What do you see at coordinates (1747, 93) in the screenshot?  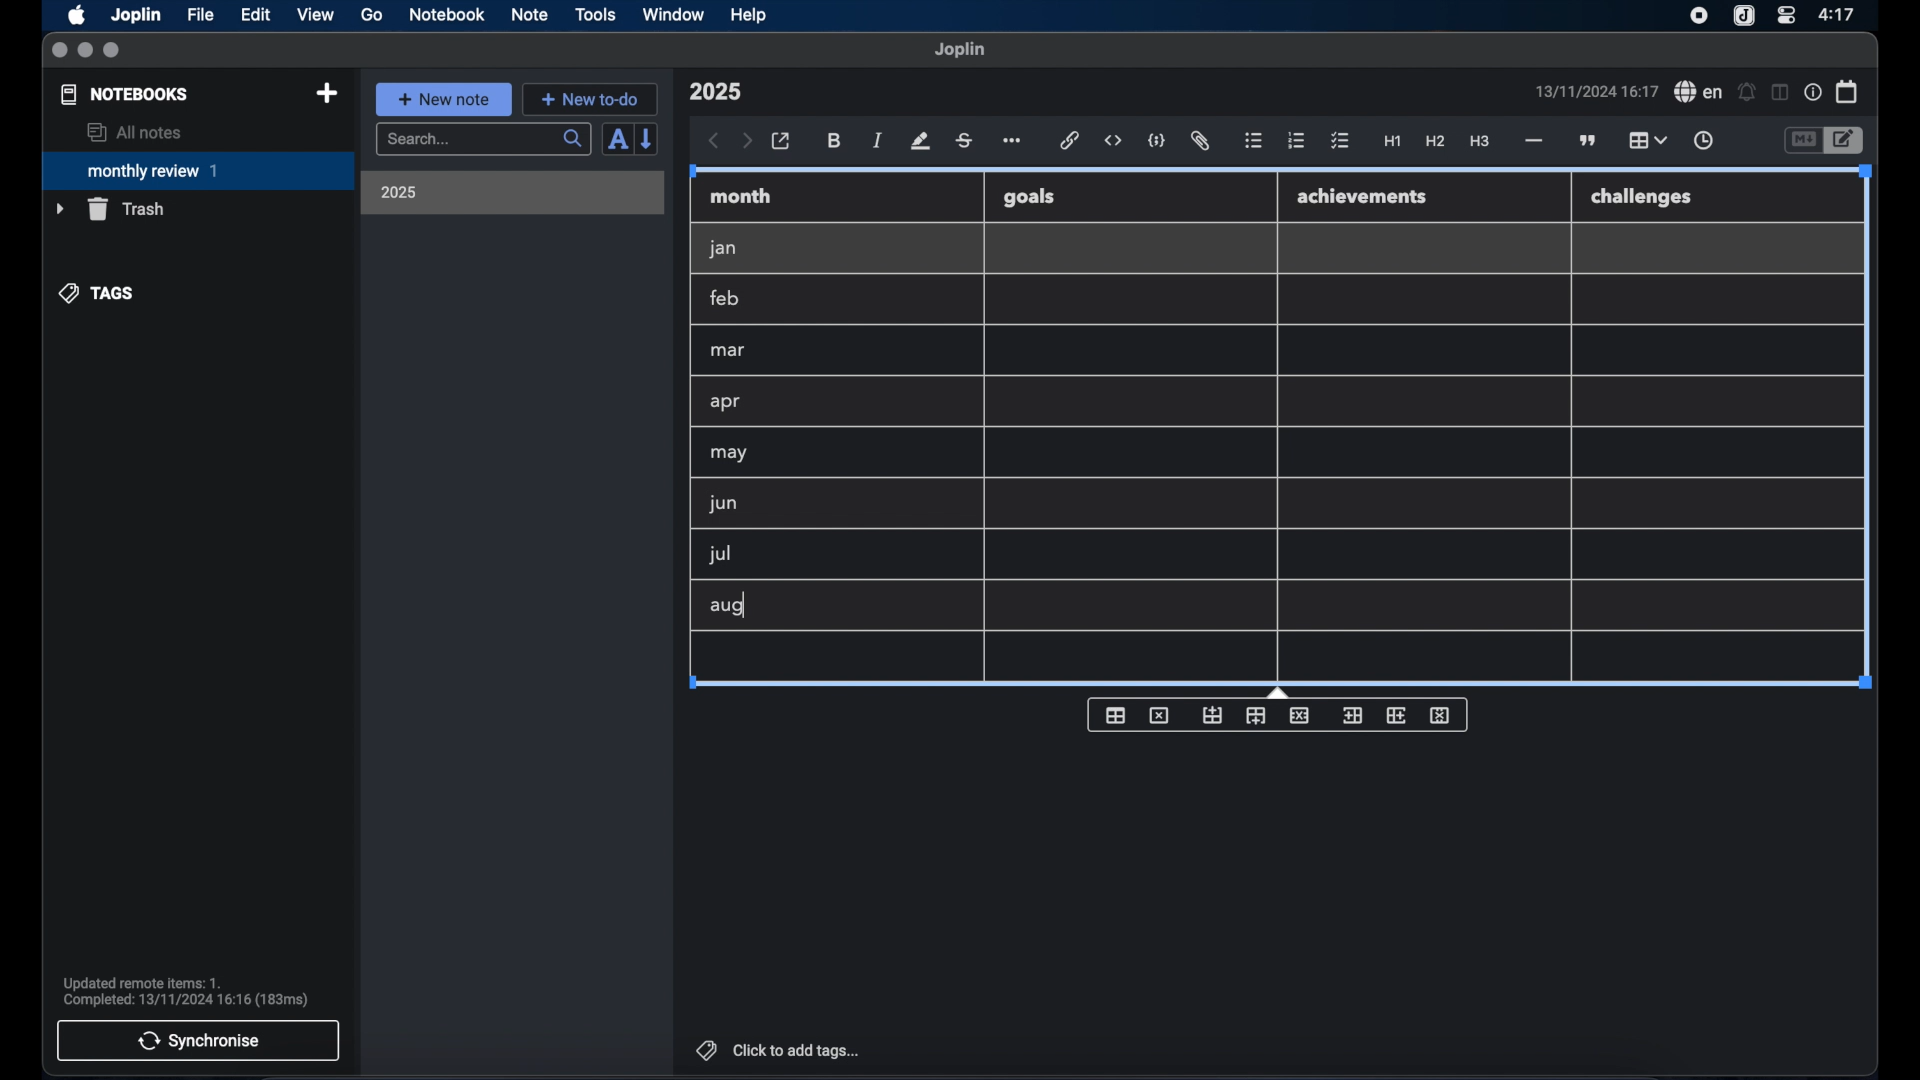 I see `set alarm` at bounding box center [1747, 93].